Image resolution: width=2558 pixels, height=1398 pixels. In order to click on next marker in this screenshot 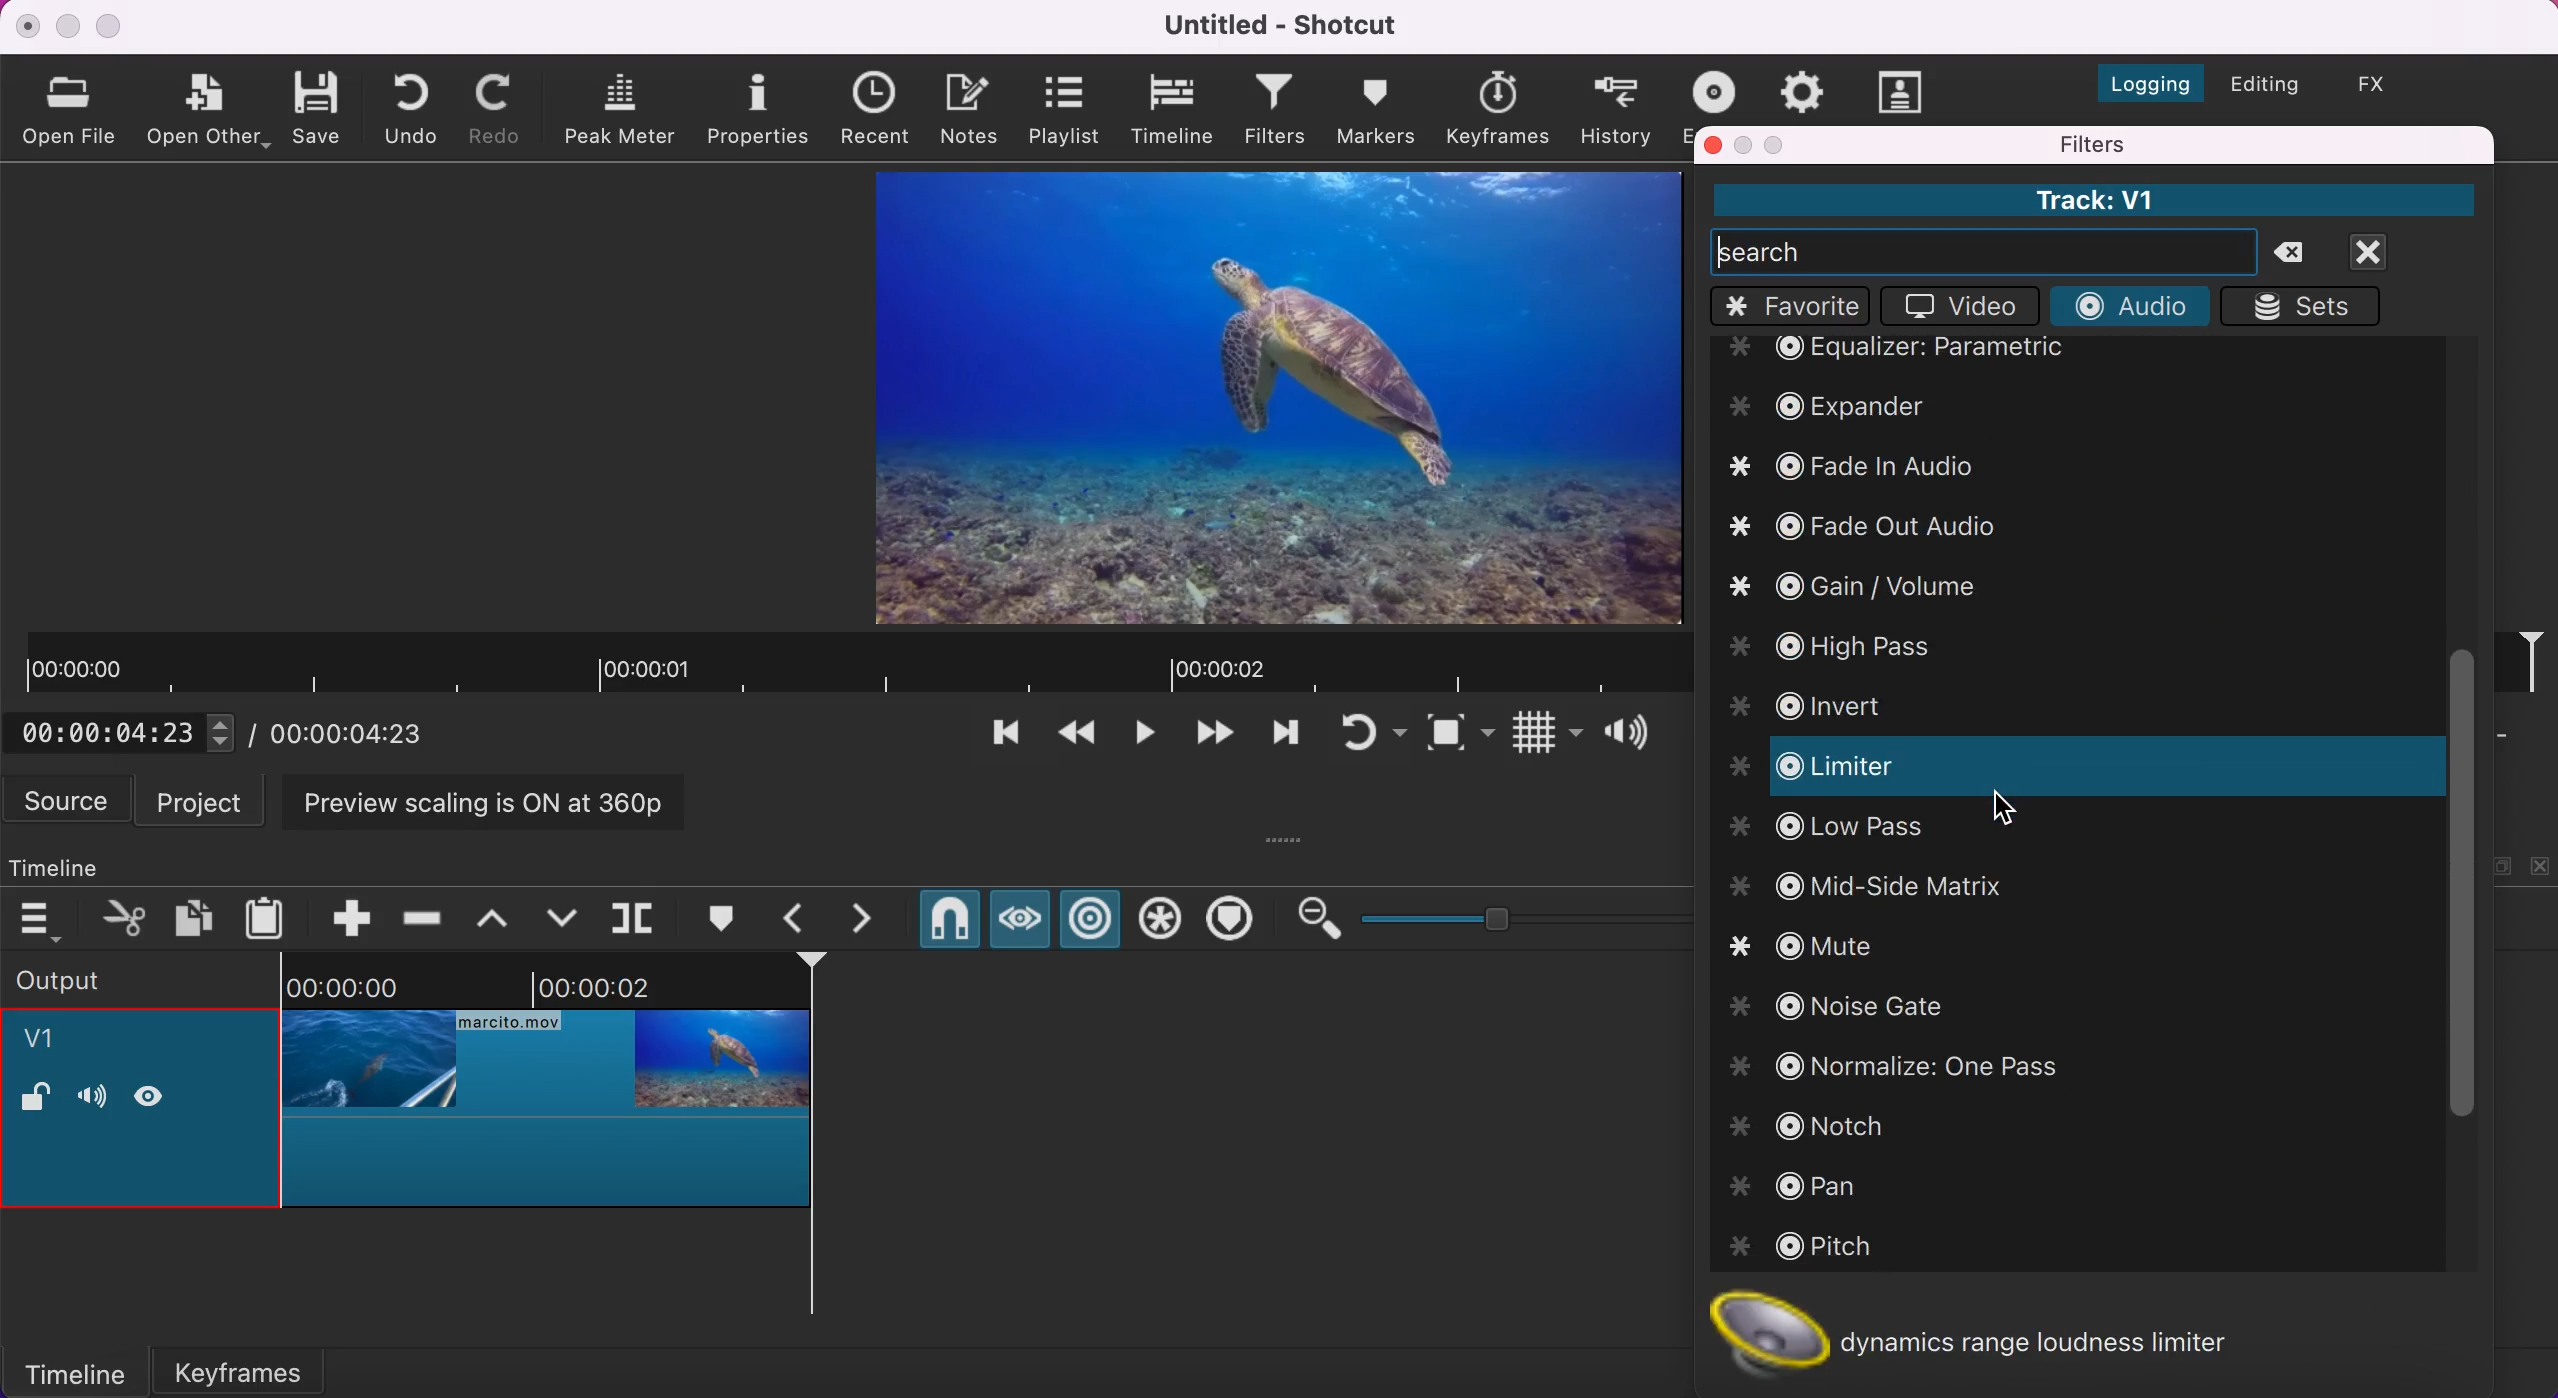, I will do `click(874, 919)`.